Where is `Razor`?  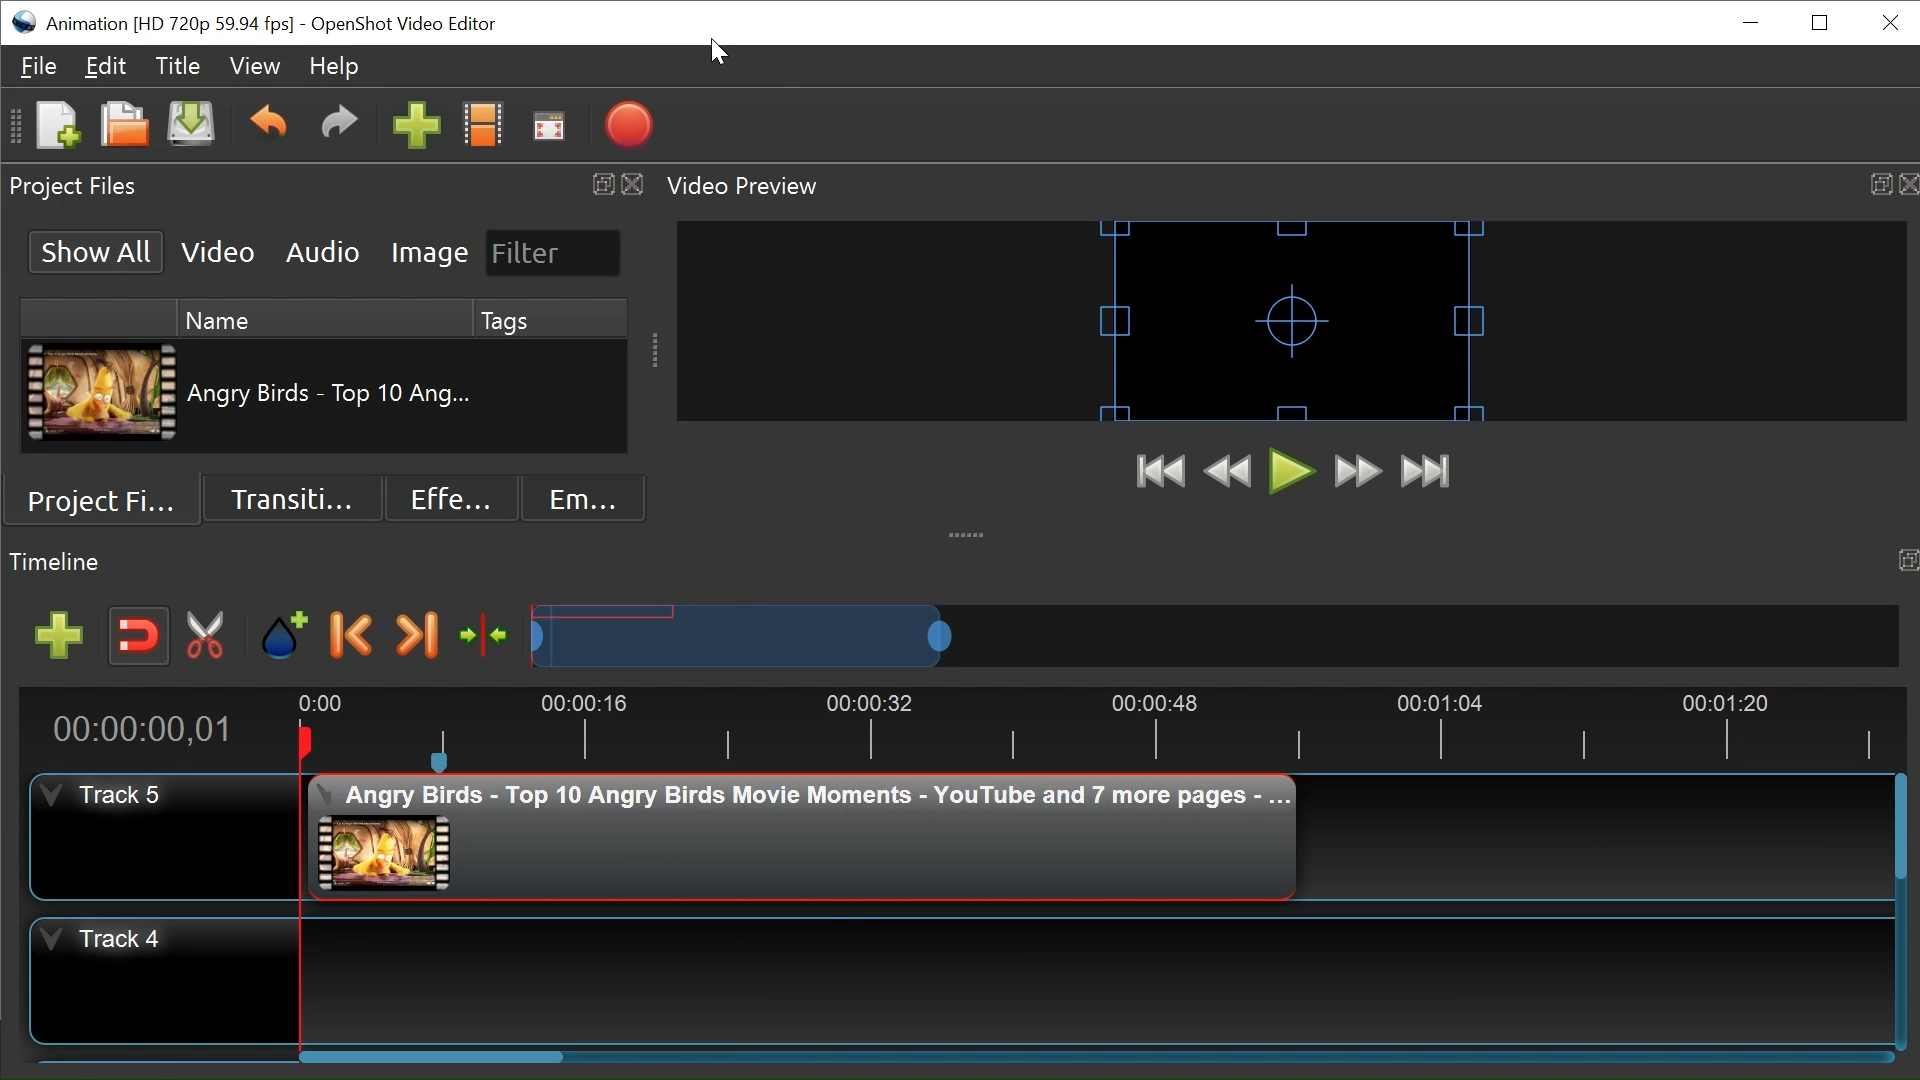 Razor is located at coordinates (209, 636).